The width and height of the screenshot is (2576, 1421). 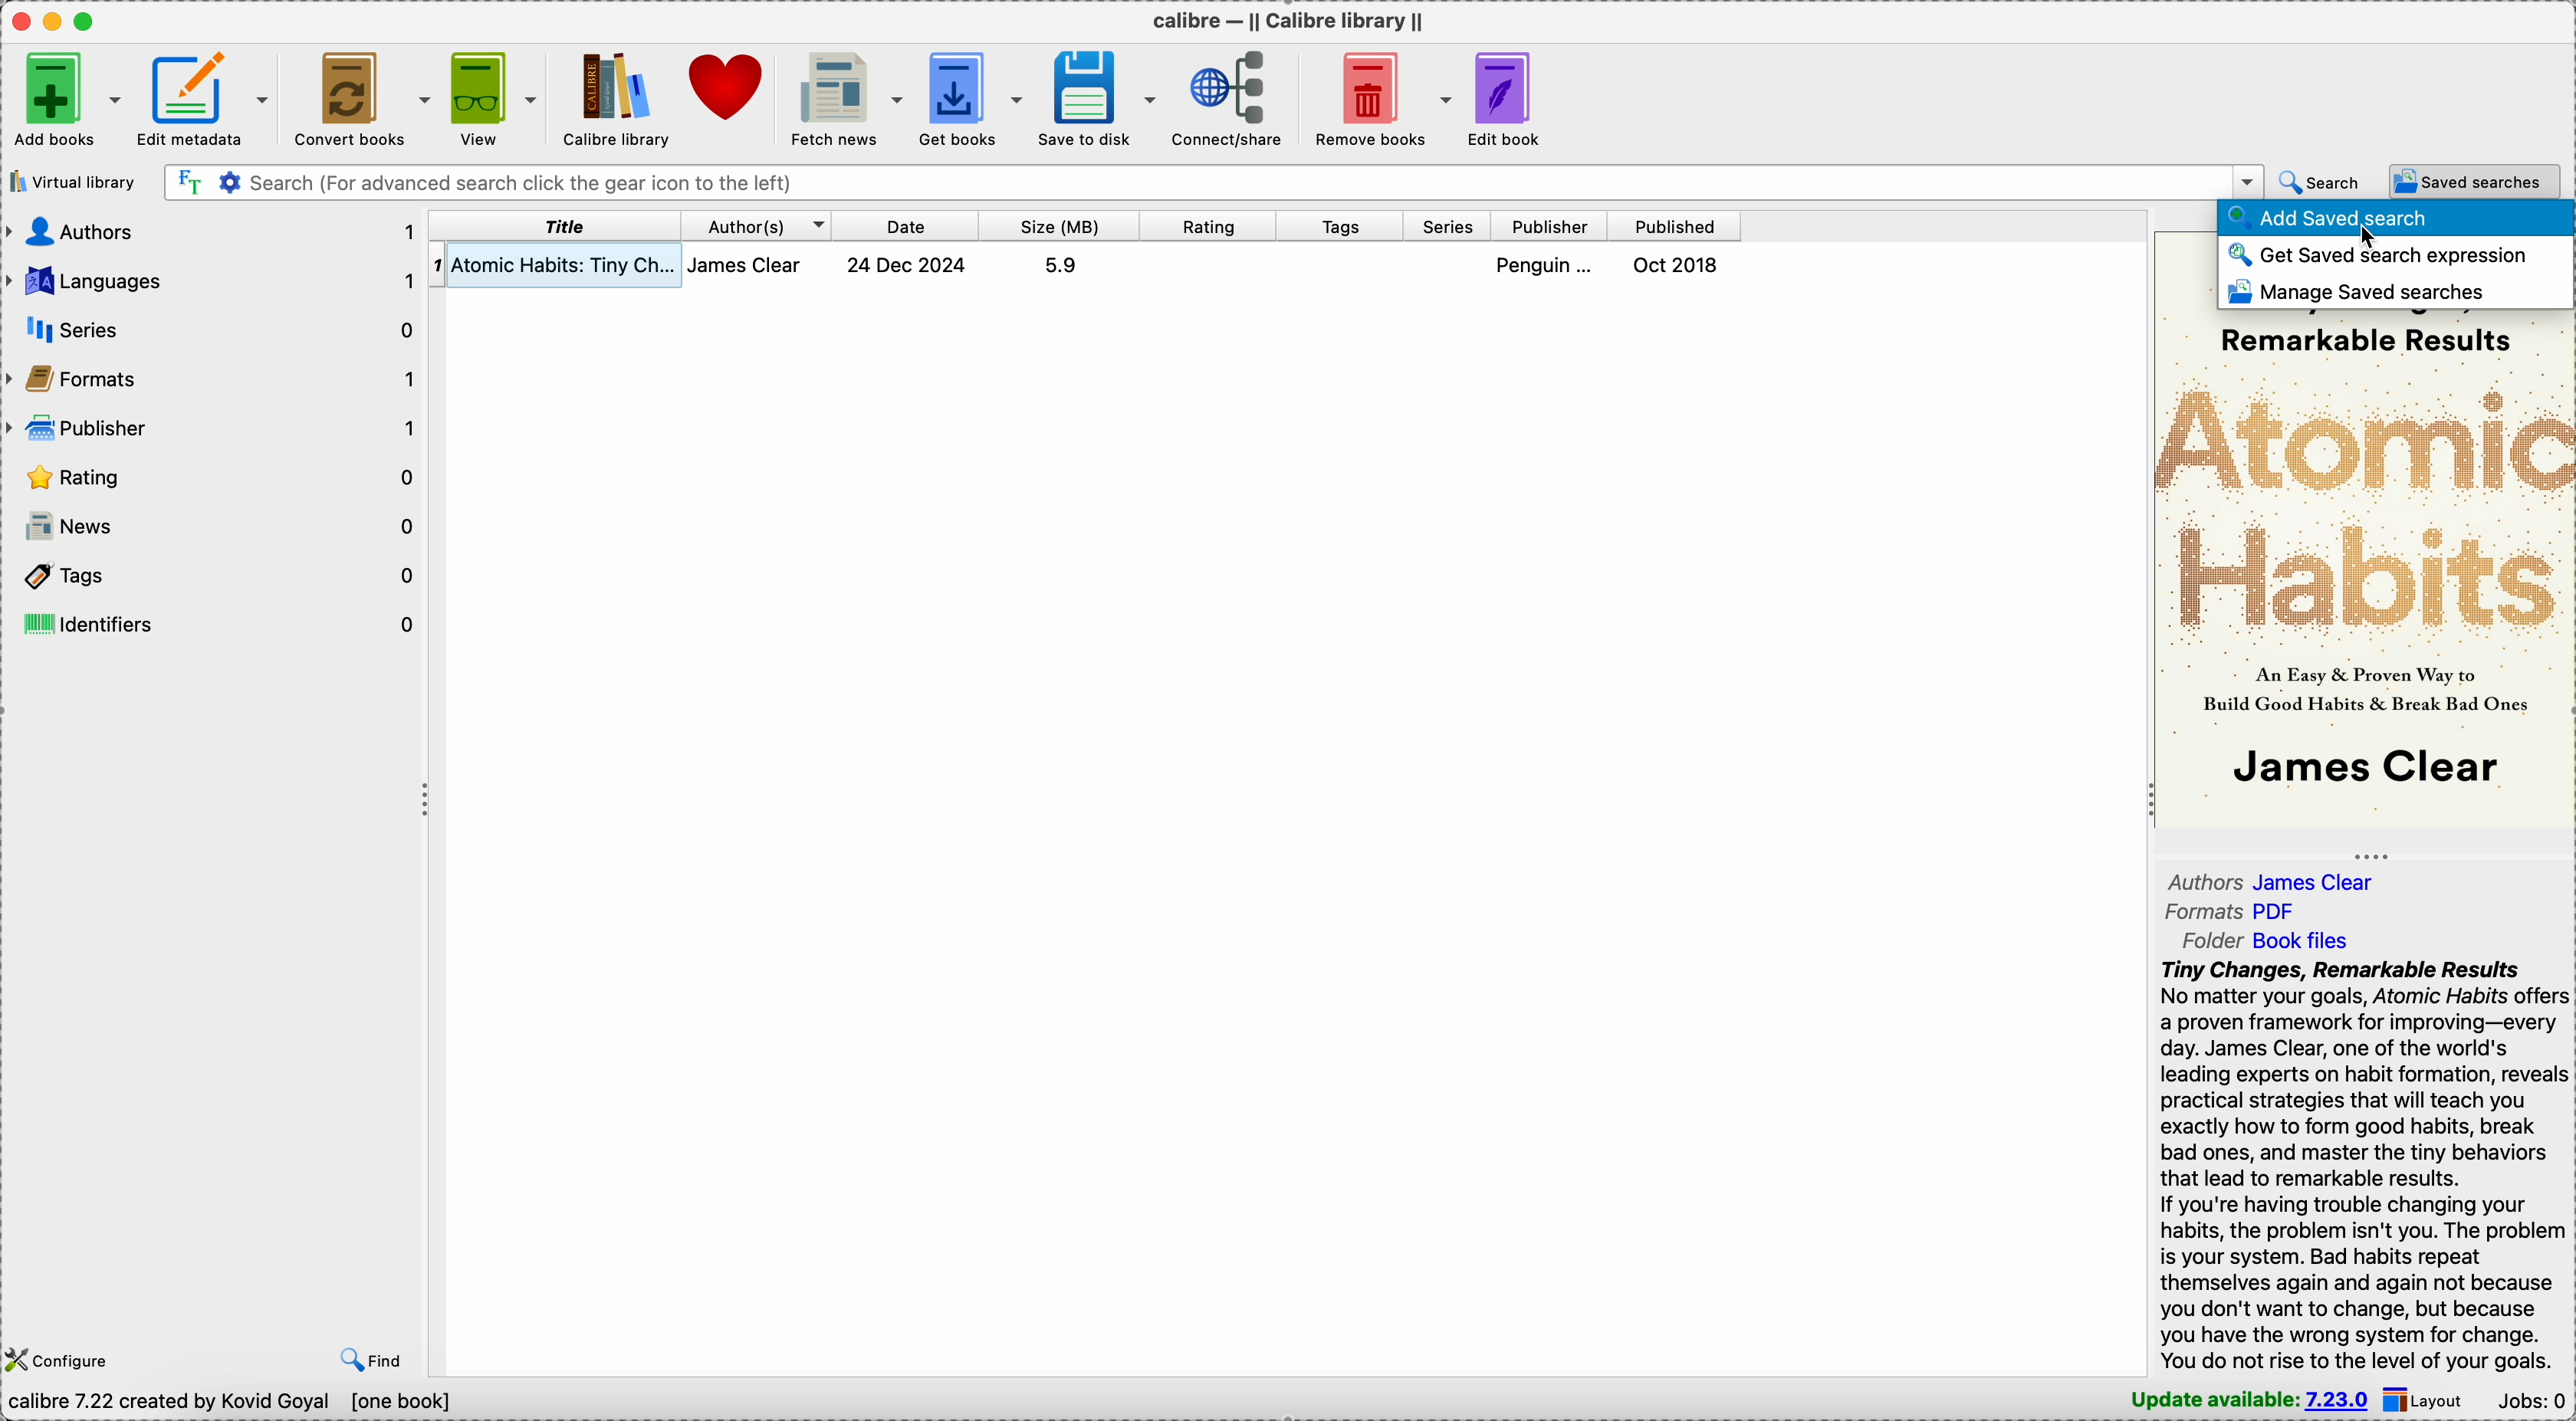 What do you see at coordinates (615, 98) in the screenshot?
I see `Calibre library` at bounding box center [615, 98].